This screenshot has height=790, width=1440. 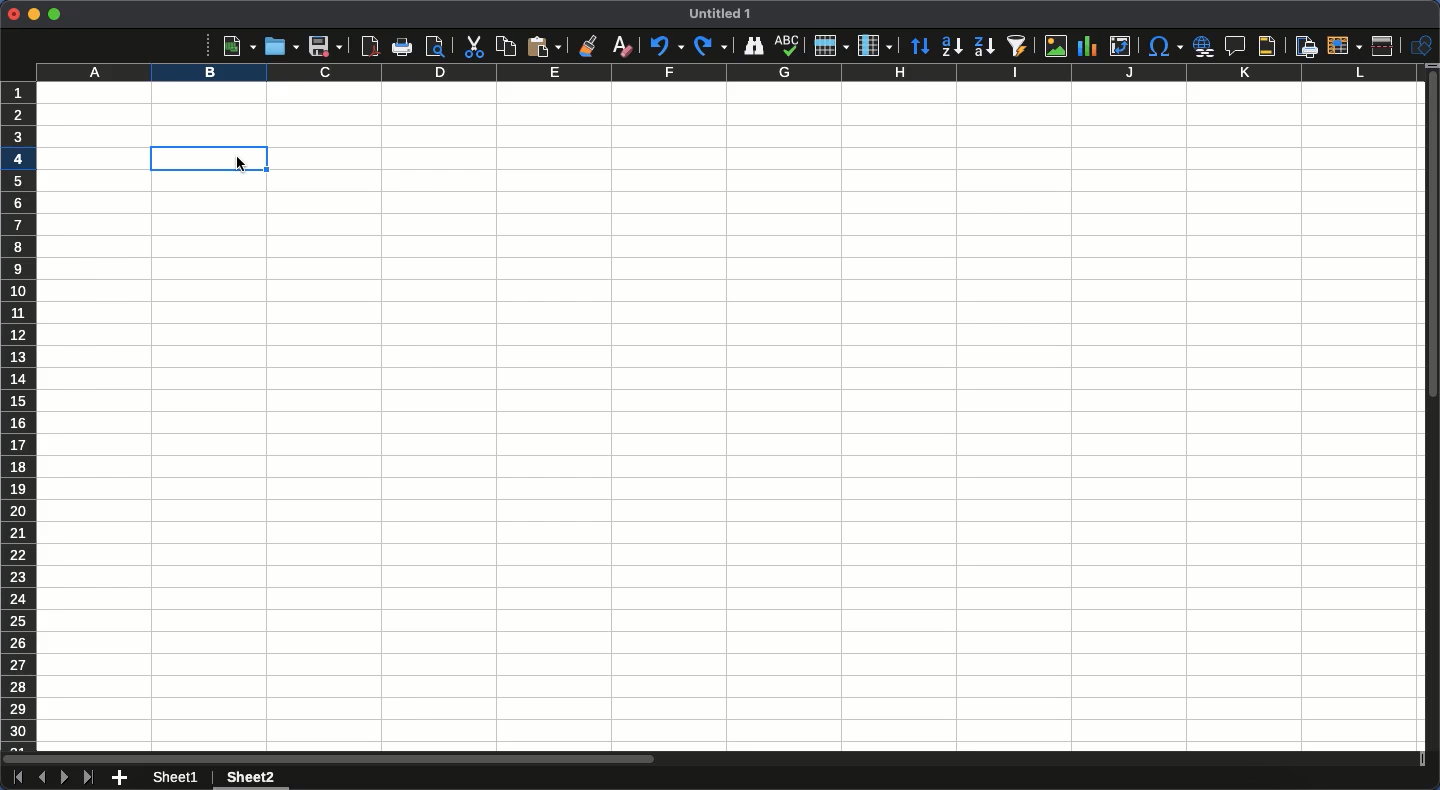 I want to click on Columns, so click(x=724, y=73).